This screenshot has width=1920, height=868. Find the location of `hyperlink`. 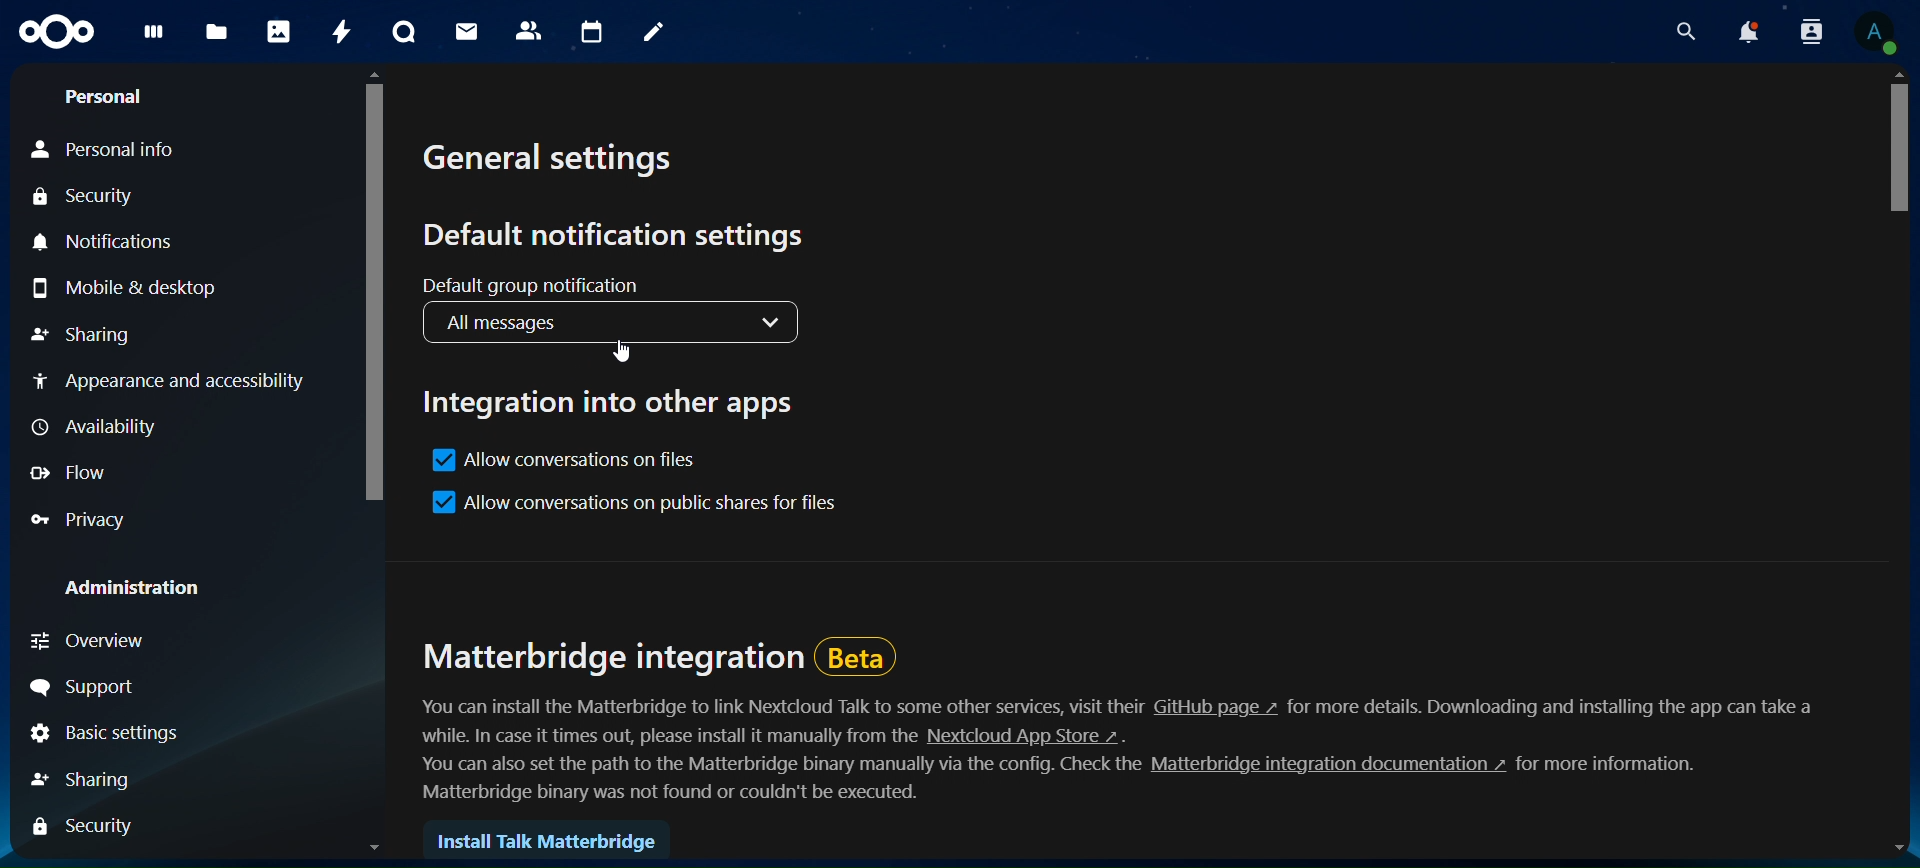

hyperlink is located at coordinates (1216, 707).